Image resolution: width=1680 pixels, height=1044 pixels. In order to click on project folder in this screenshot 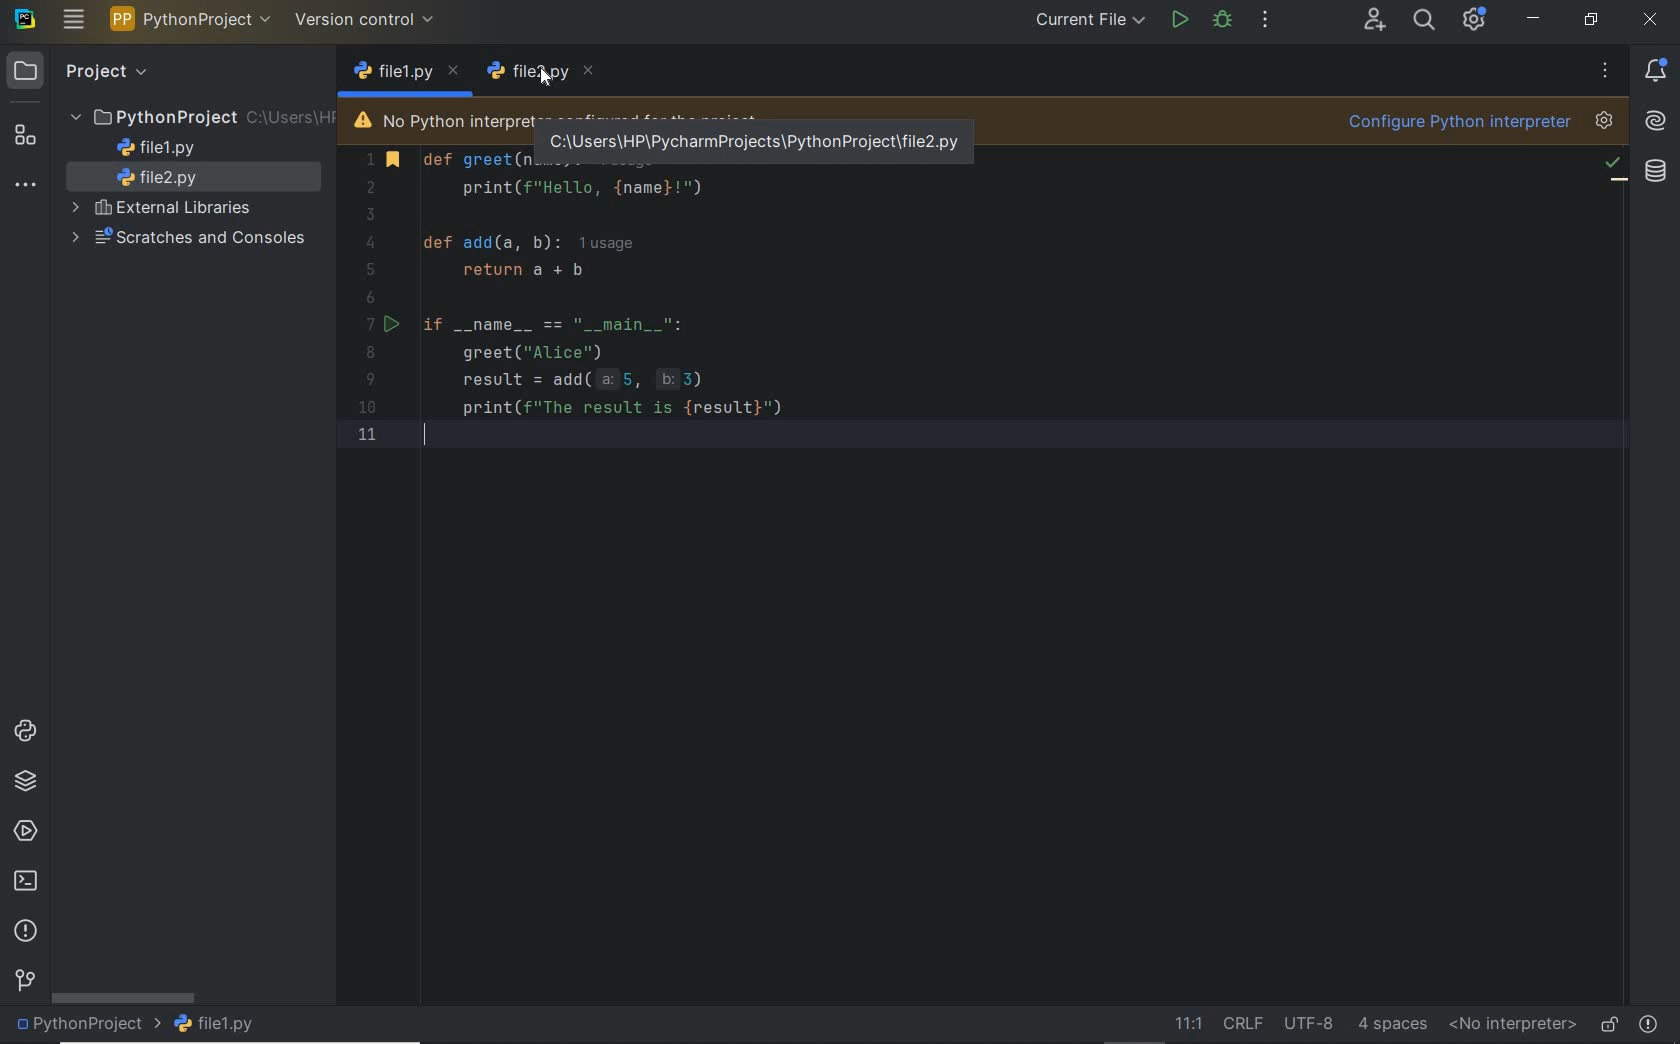, I will do `click(200, 118)`.